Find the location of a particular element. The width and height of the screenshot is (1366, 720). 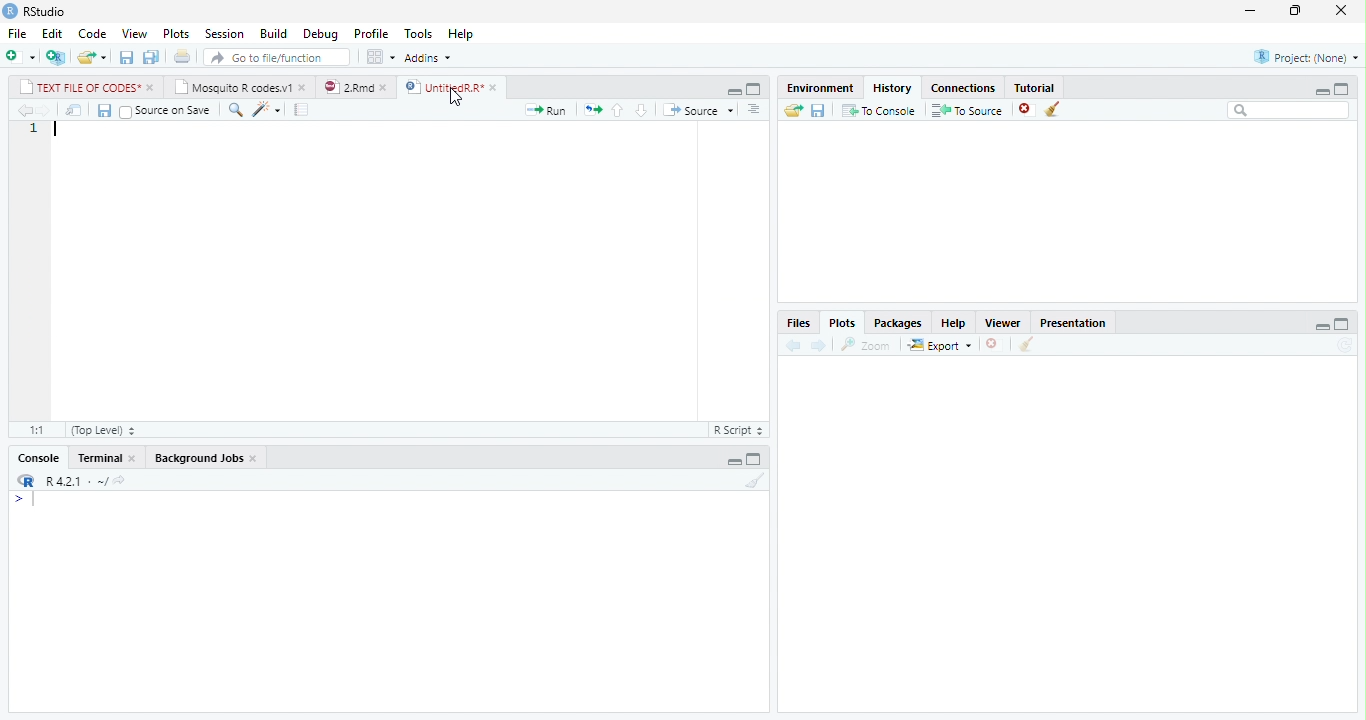

maximize is located at coordinates (753, 89).